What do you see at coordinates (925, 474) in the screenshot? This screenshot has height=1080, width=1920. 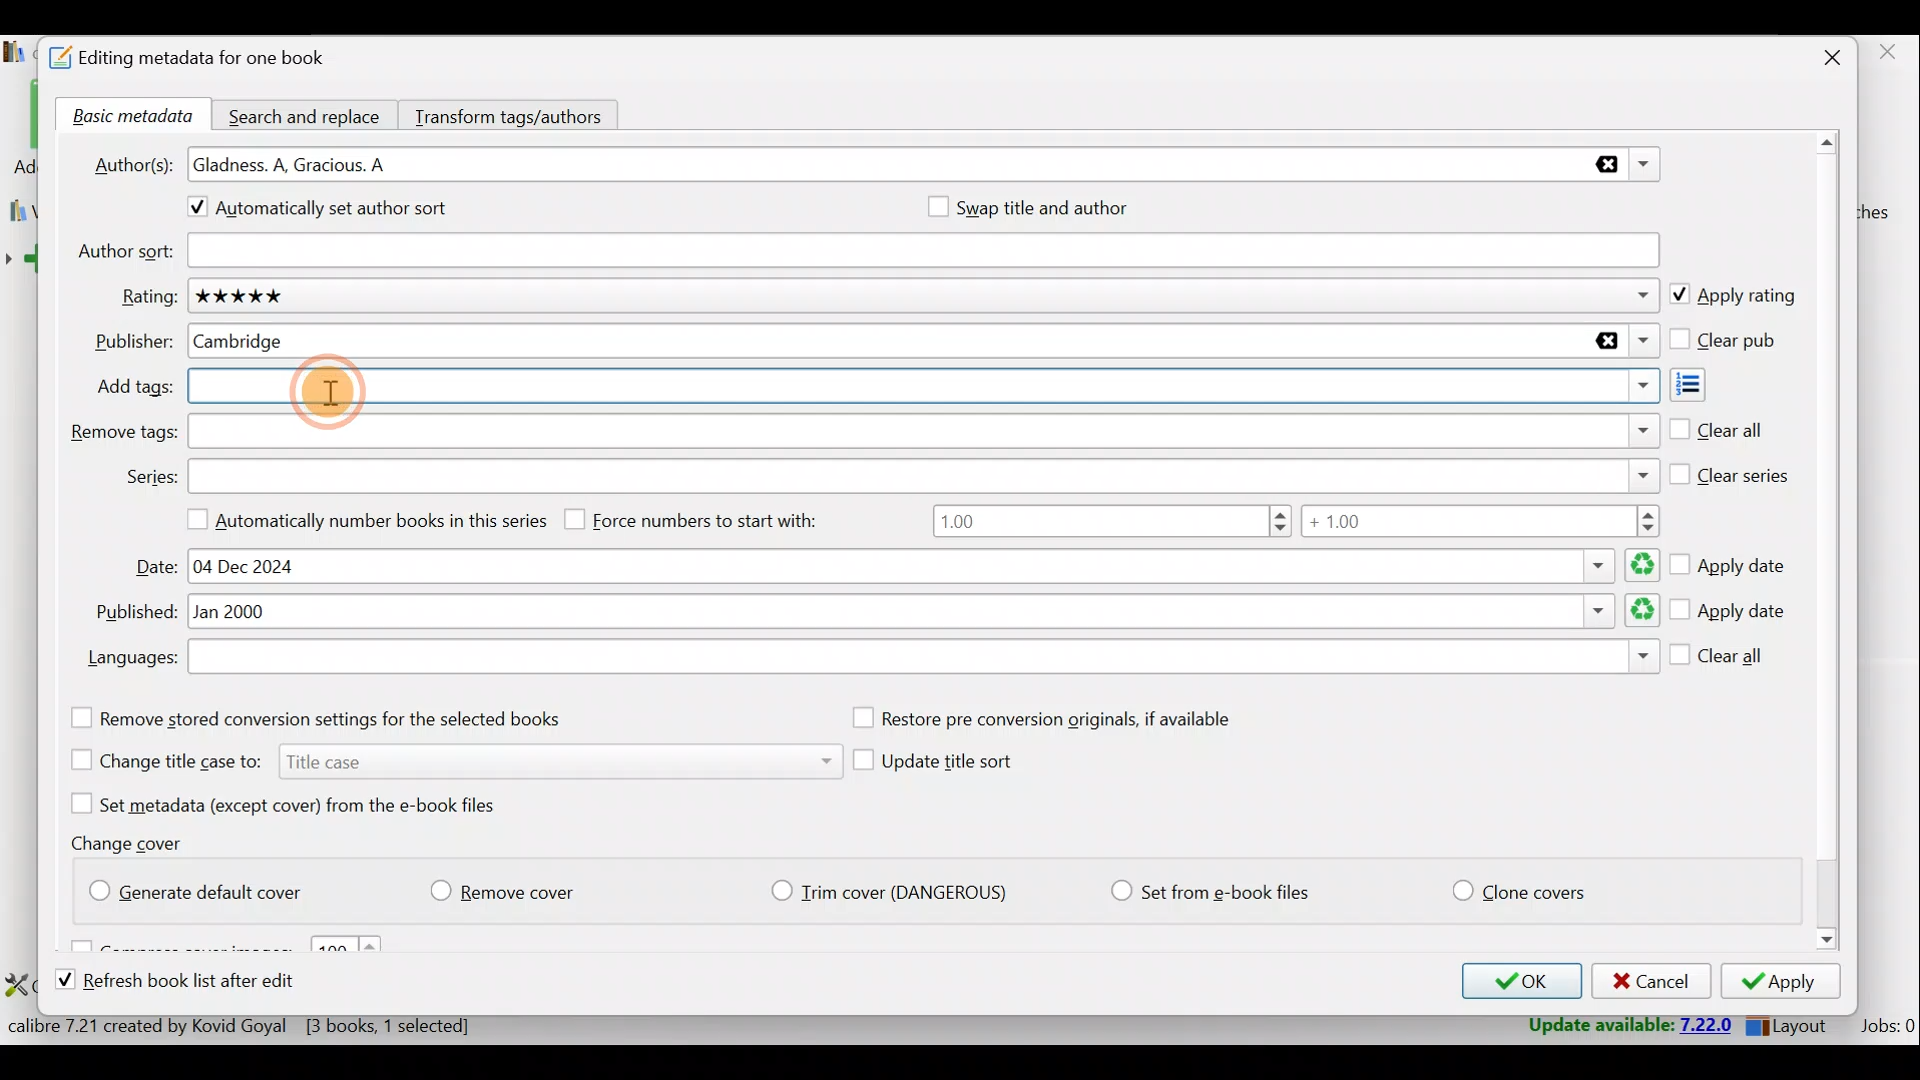 I see `Series` at bounding box center [925, 474].